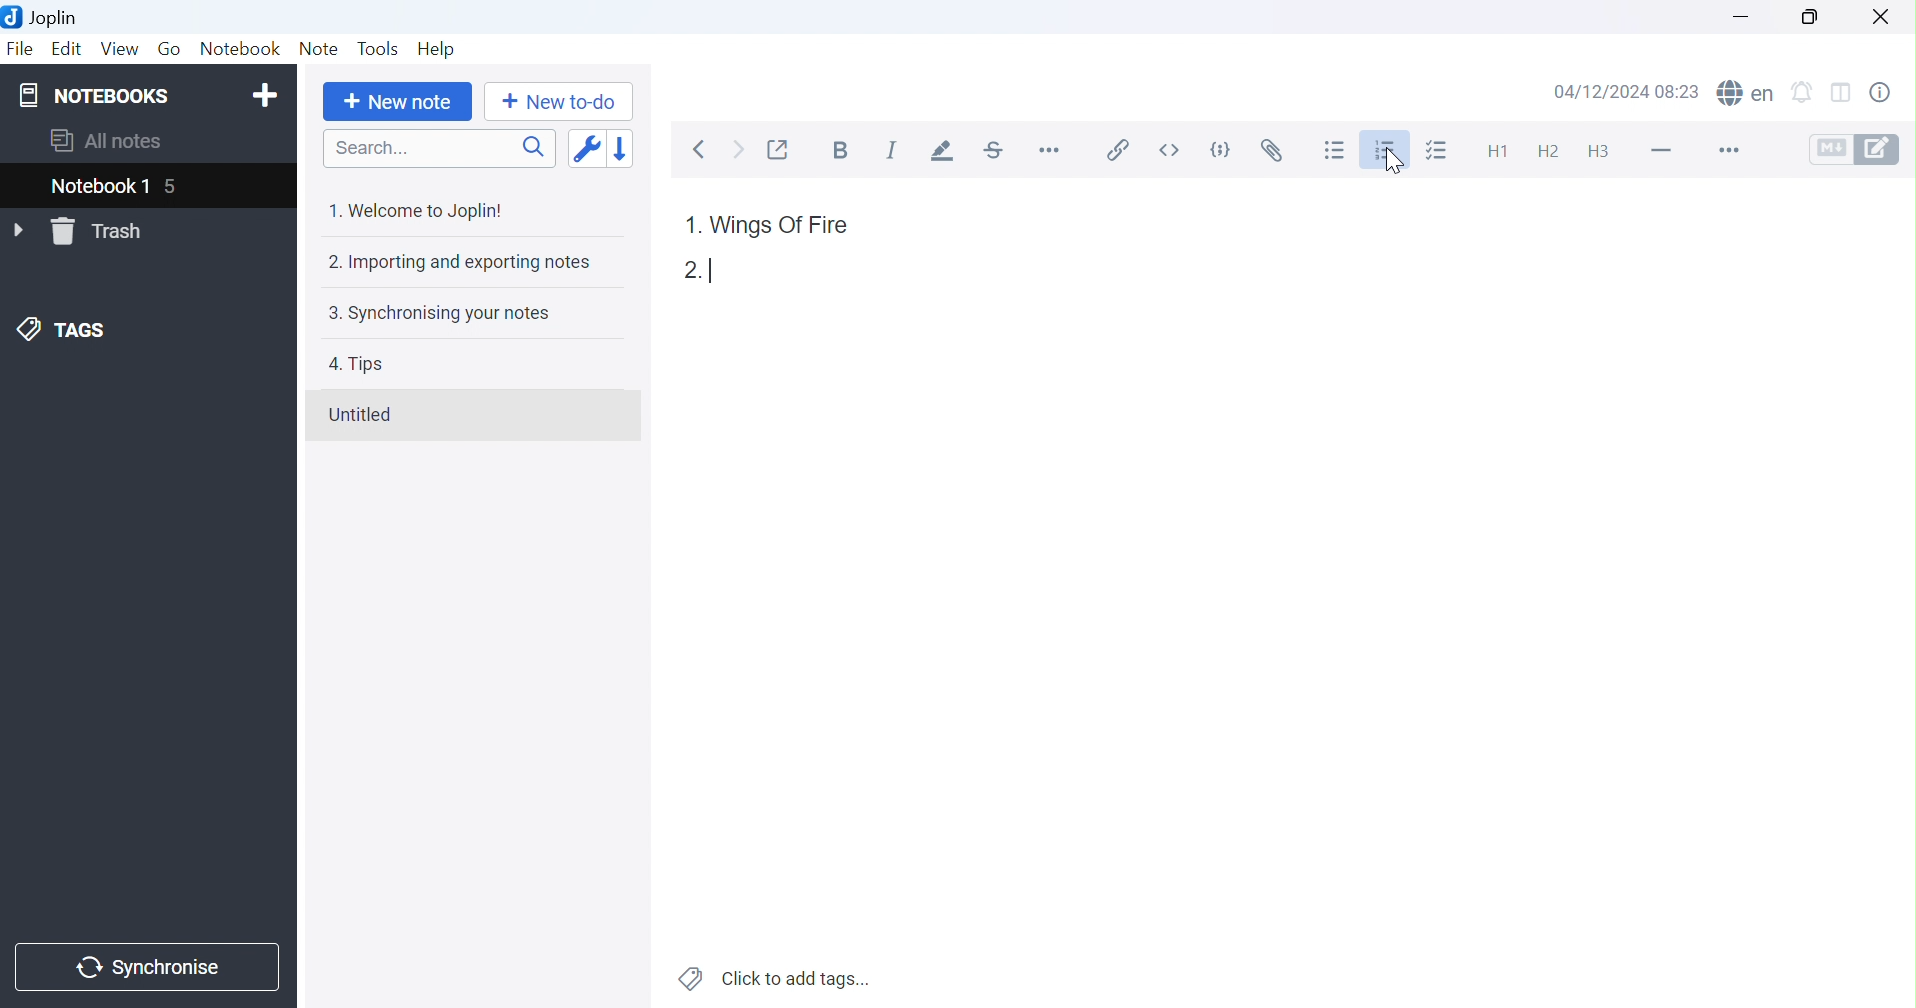 The height and width of the screenshot is (1008, 1916). Describe the element at coordinates (457, 262) in the screenshot. I see `2. Importing and exporting notes` at that location.